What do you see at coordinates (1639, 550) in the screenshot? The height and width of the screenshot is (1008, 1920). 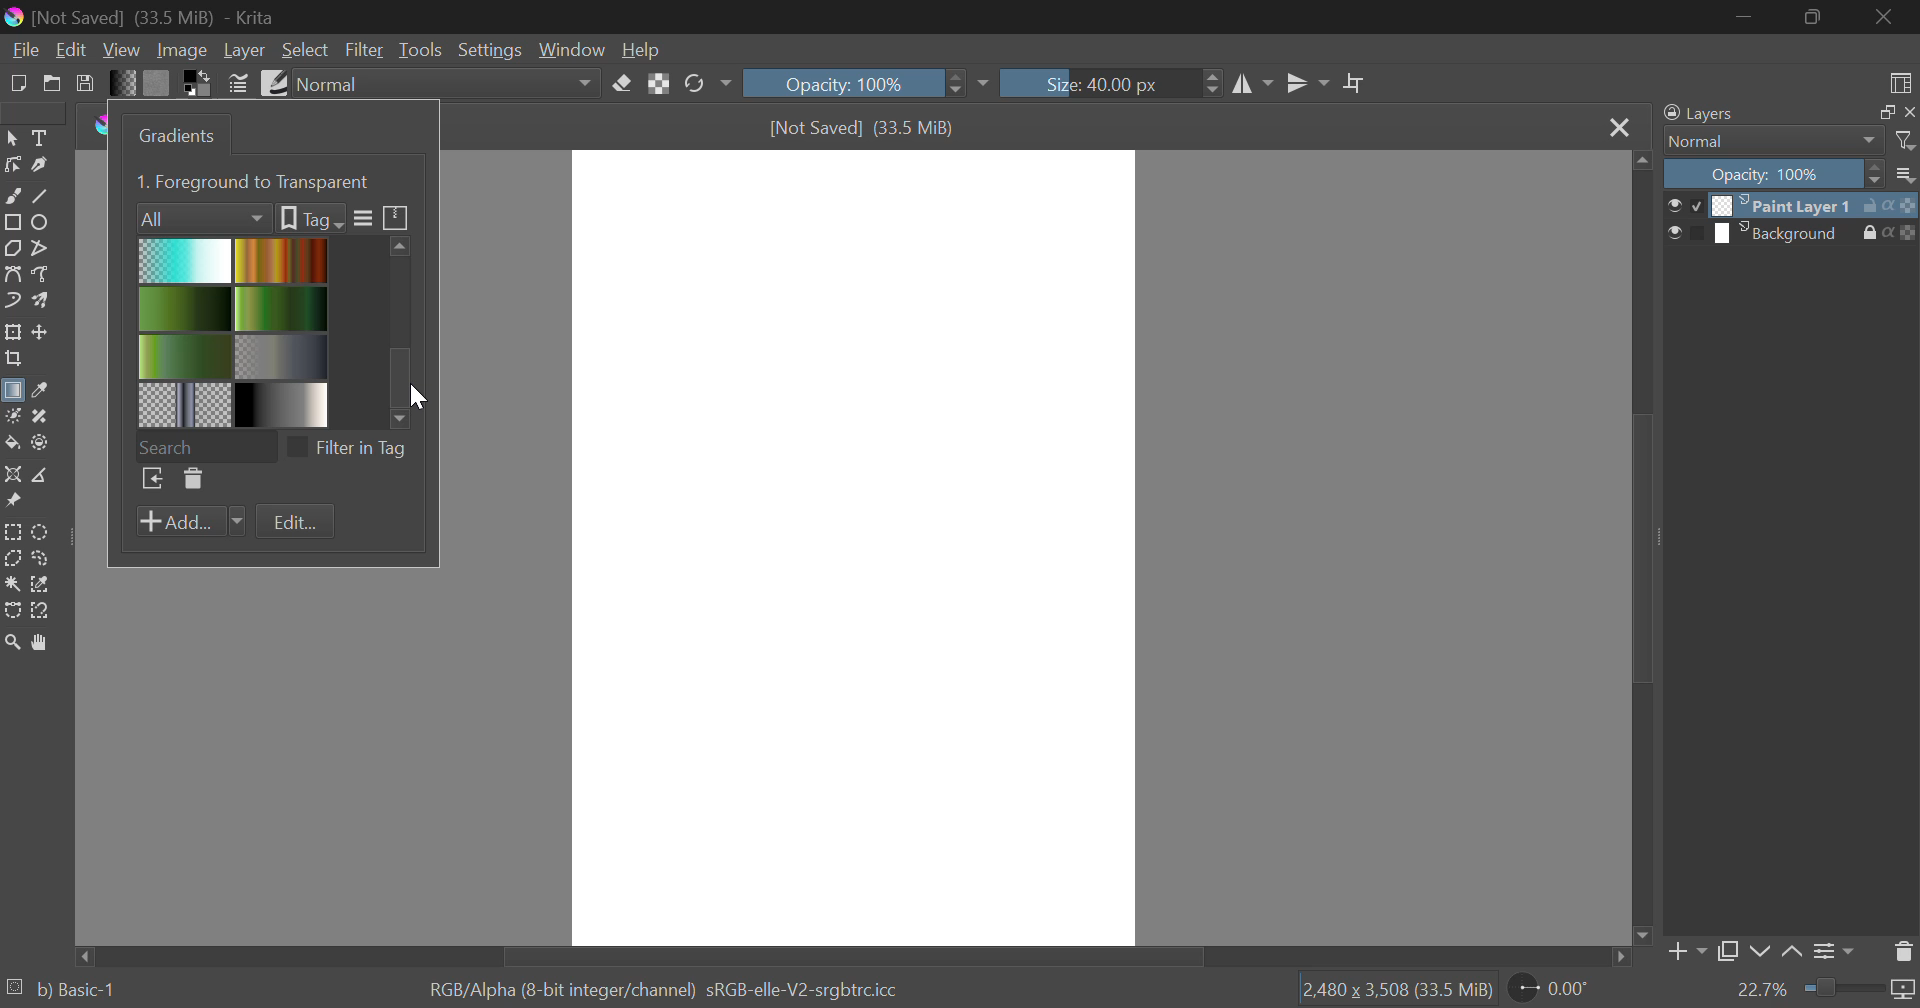 I see `Scroll Bar` at bounding box center [1639, 550].